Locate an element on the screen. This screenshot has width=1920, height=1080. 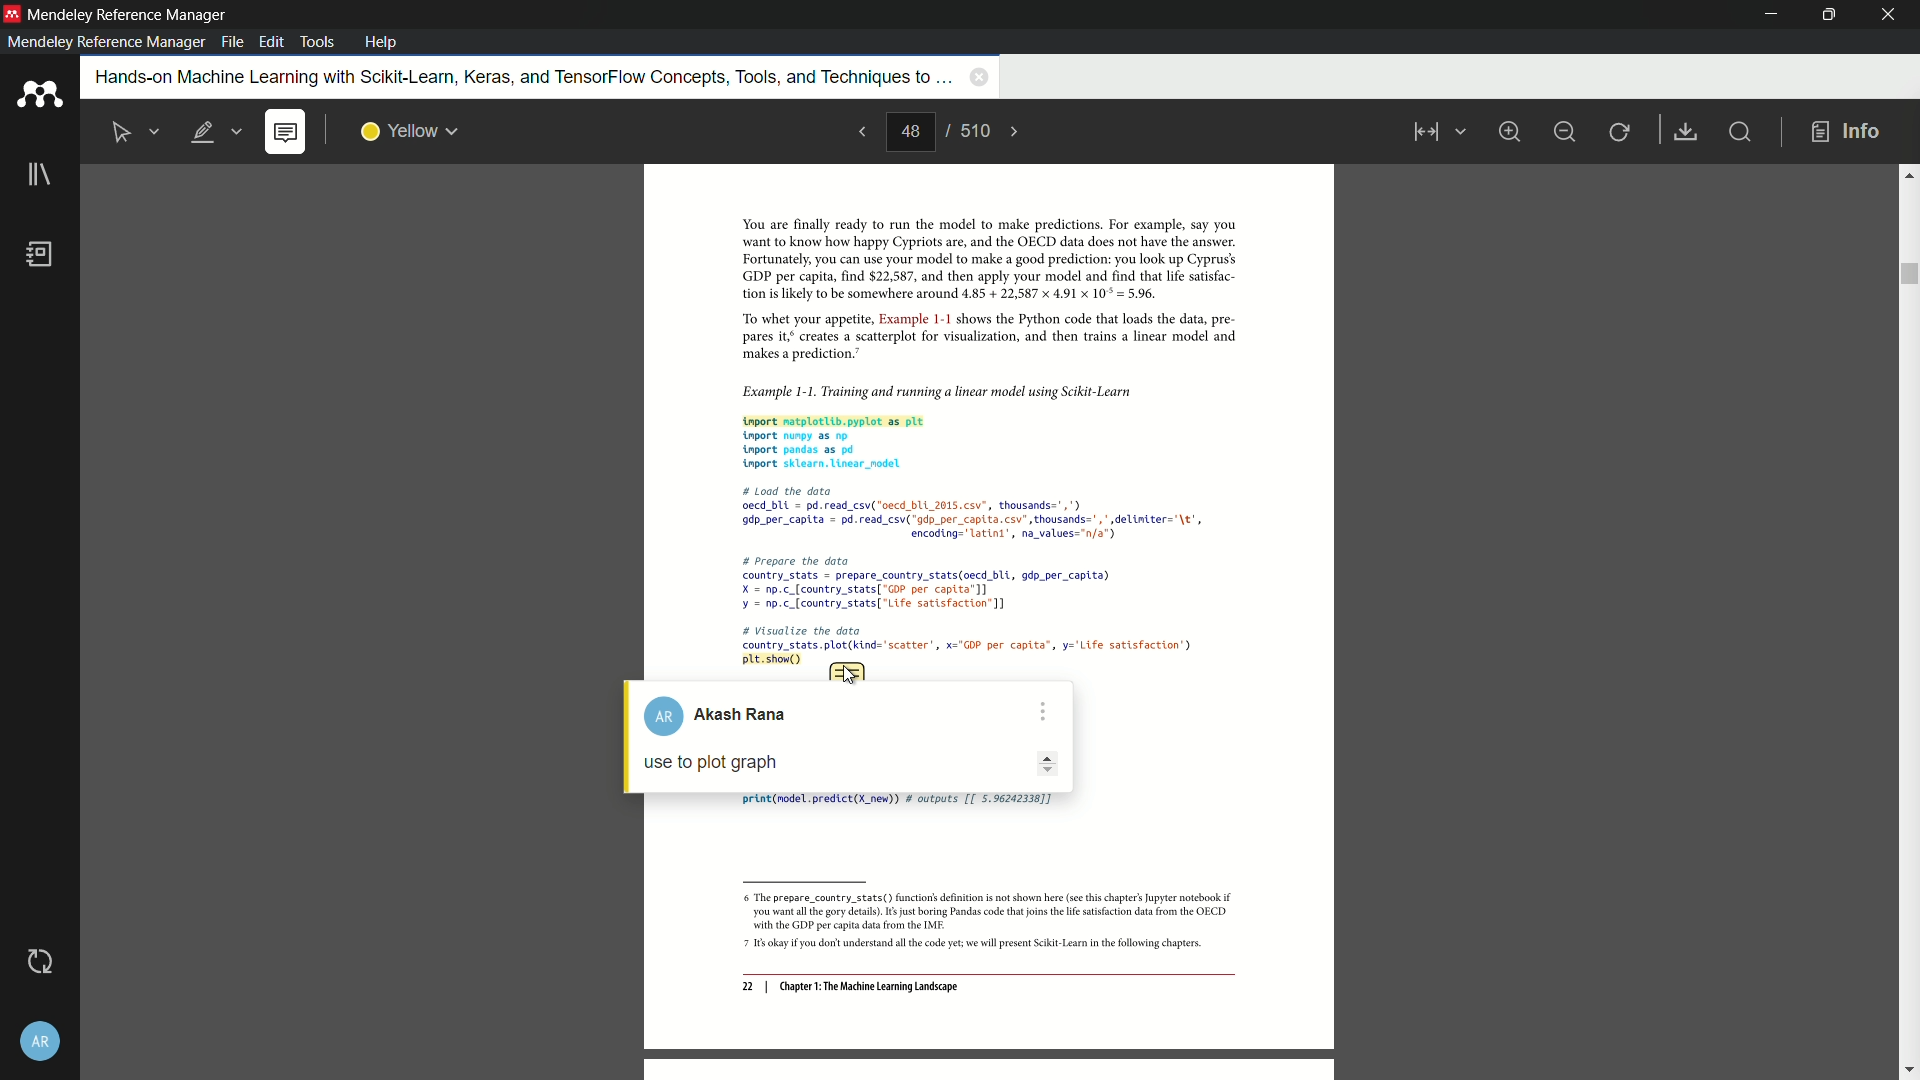
select is located at coordinates (123, 133).